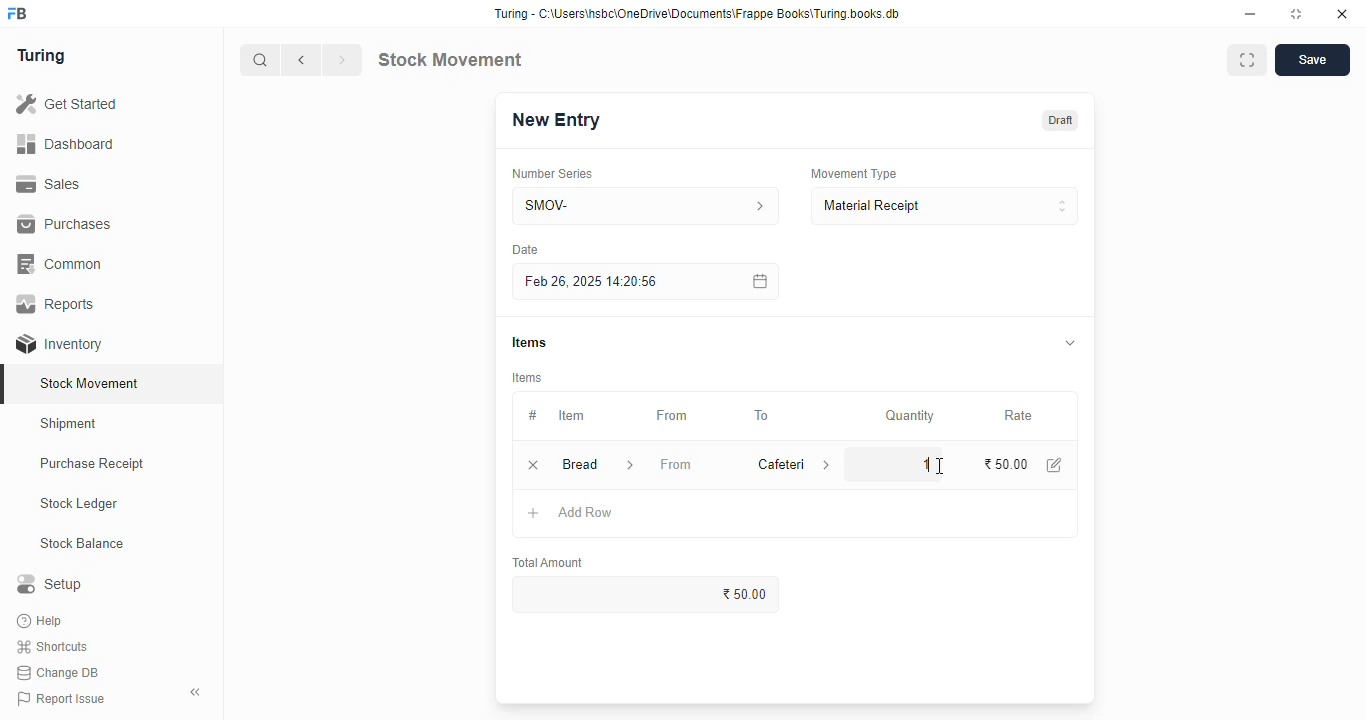 The image size is (1366, 720). Describe the element at coordinates (555, 120) in the screenshot. I see `new entry` at that location.